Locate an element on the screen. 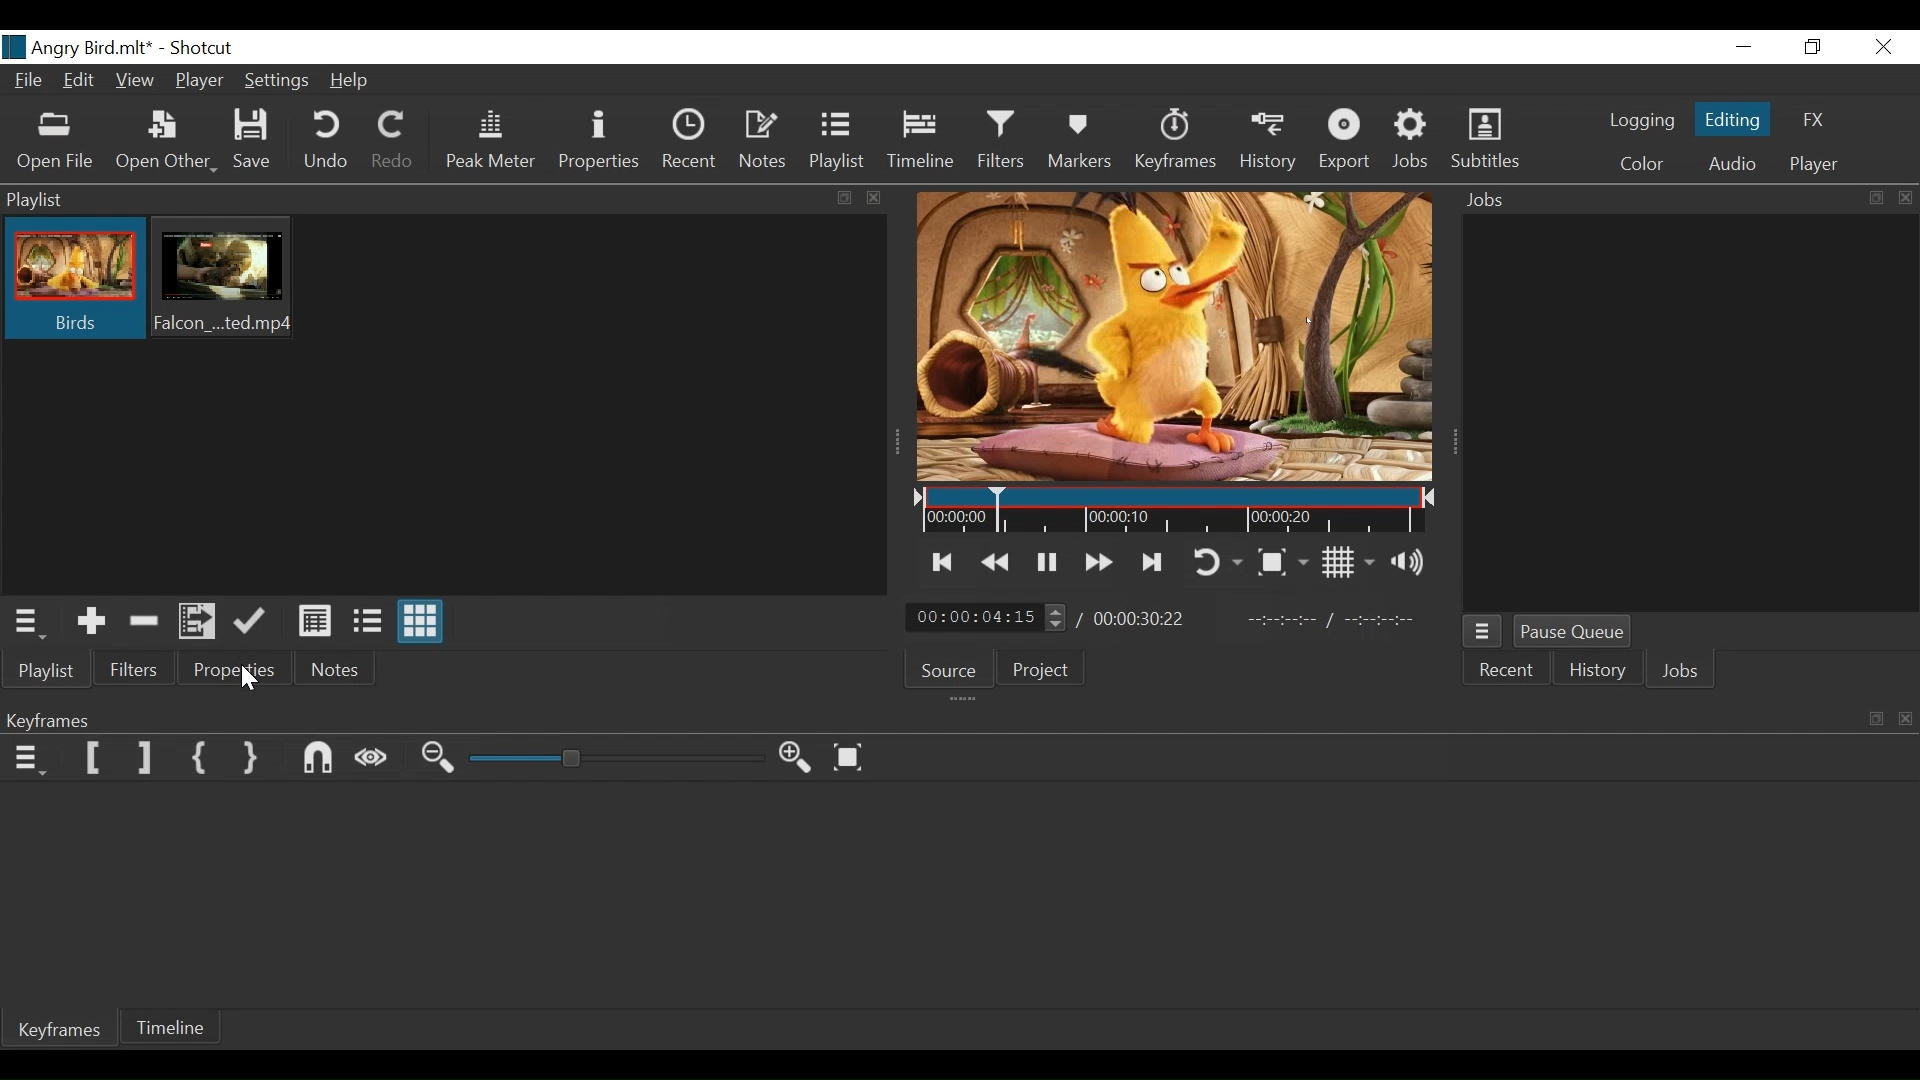  Minimize is located at coordinates (1743, 46).